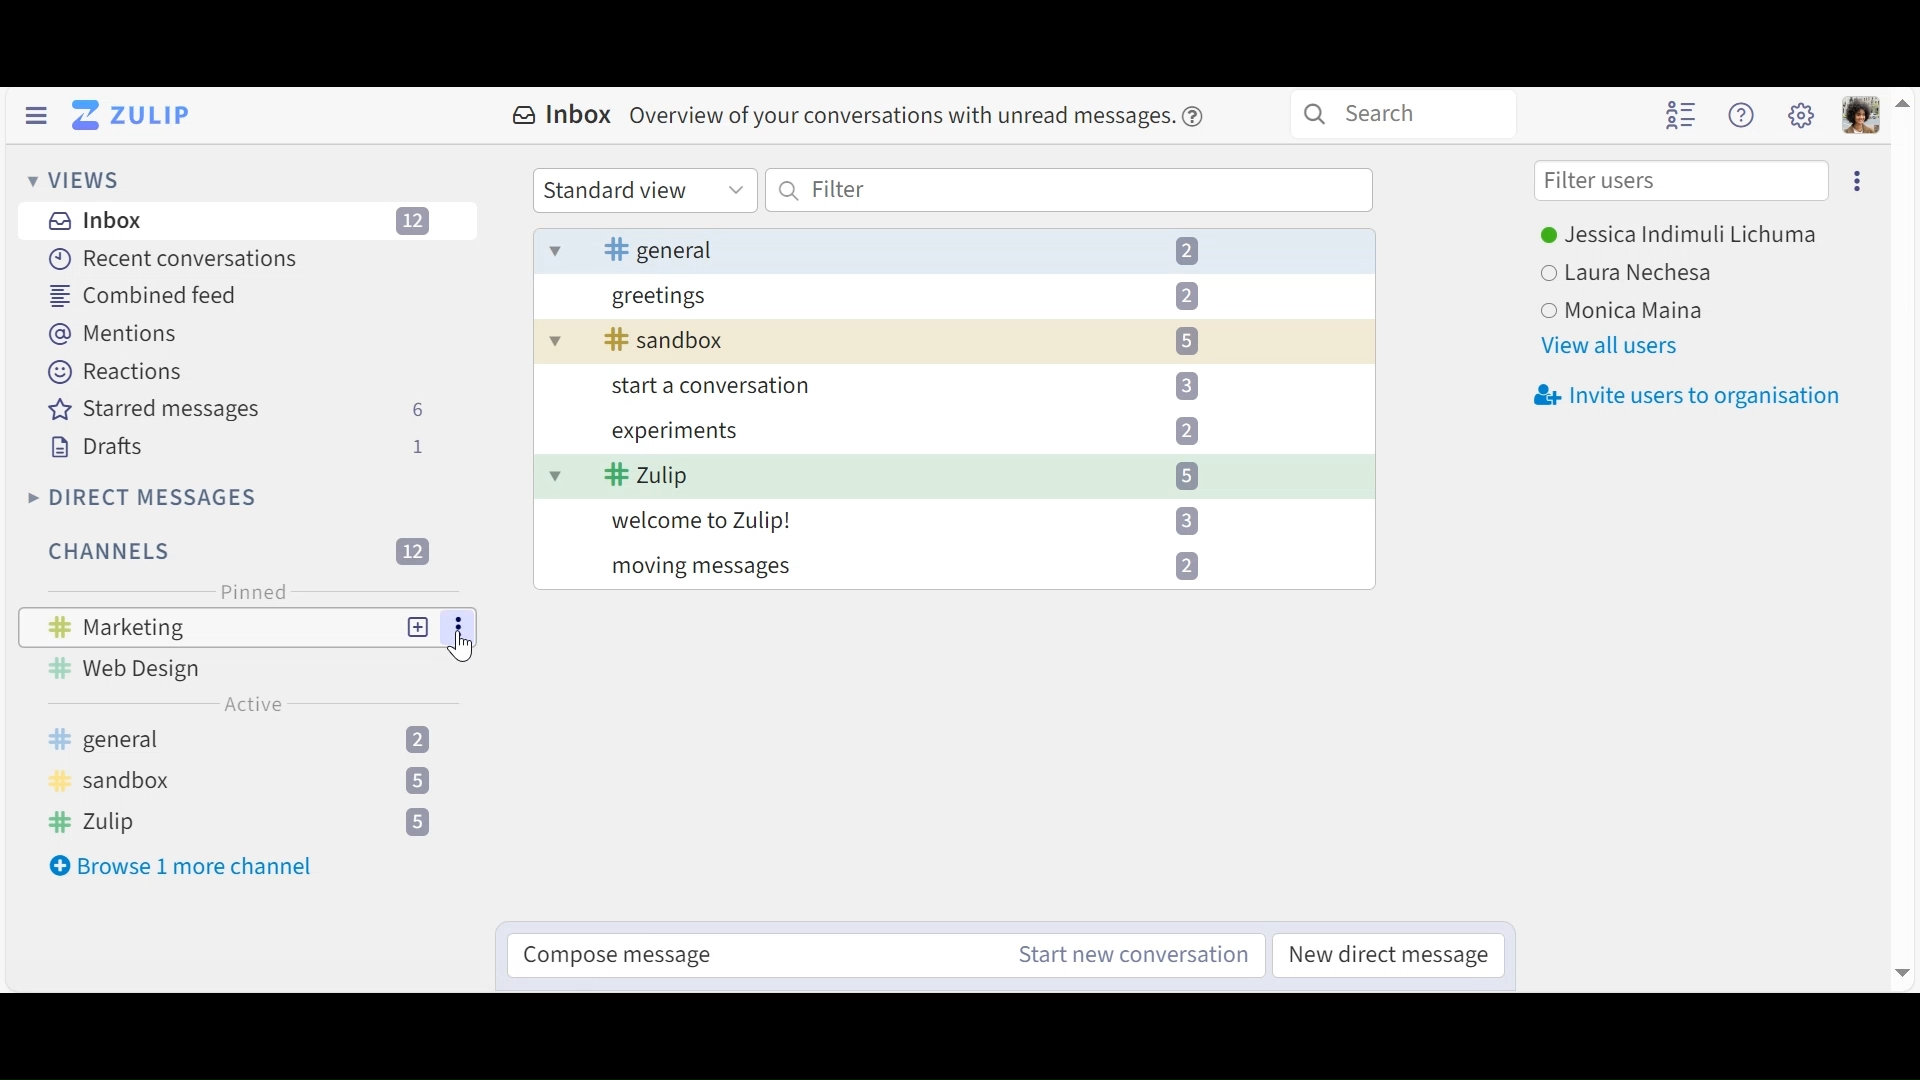  I want to click on Drafts, so click(236, 447).